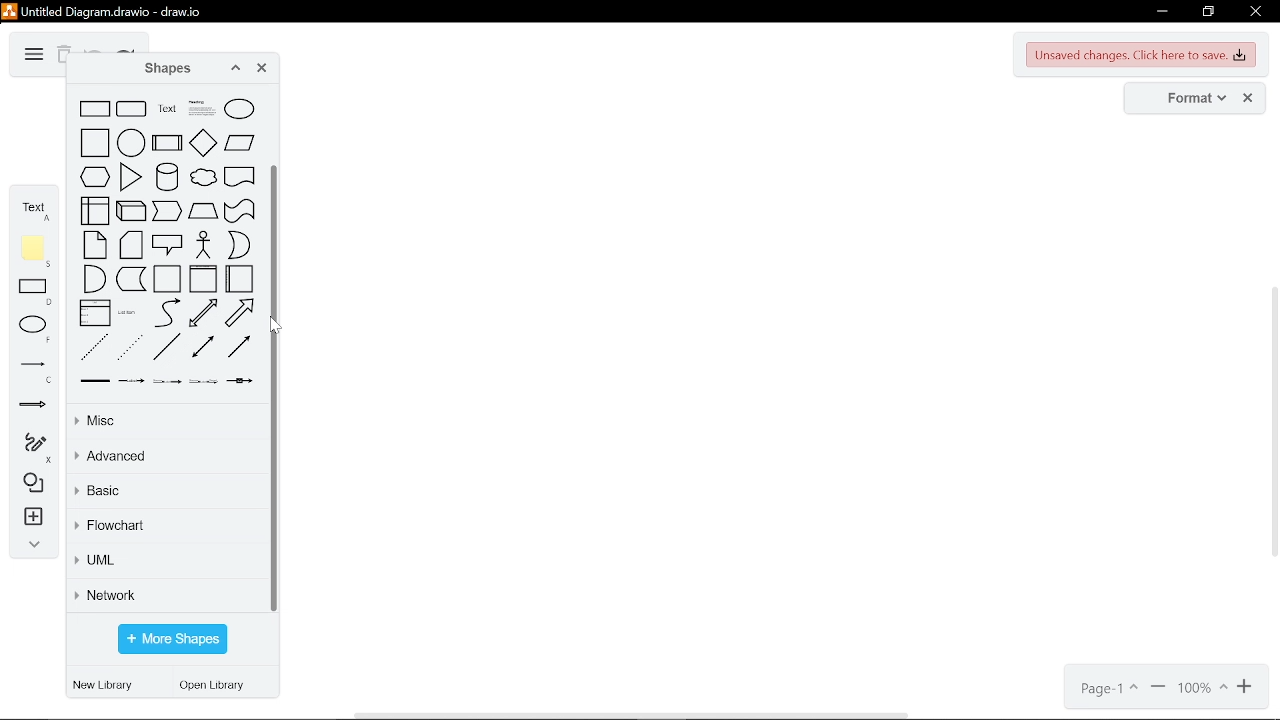 The height and width of the screenshot is (720, 1280). What do you see at coordinates (239, 346) in the screenshot?
I see `directional connector` at bounding box center [239, 346].